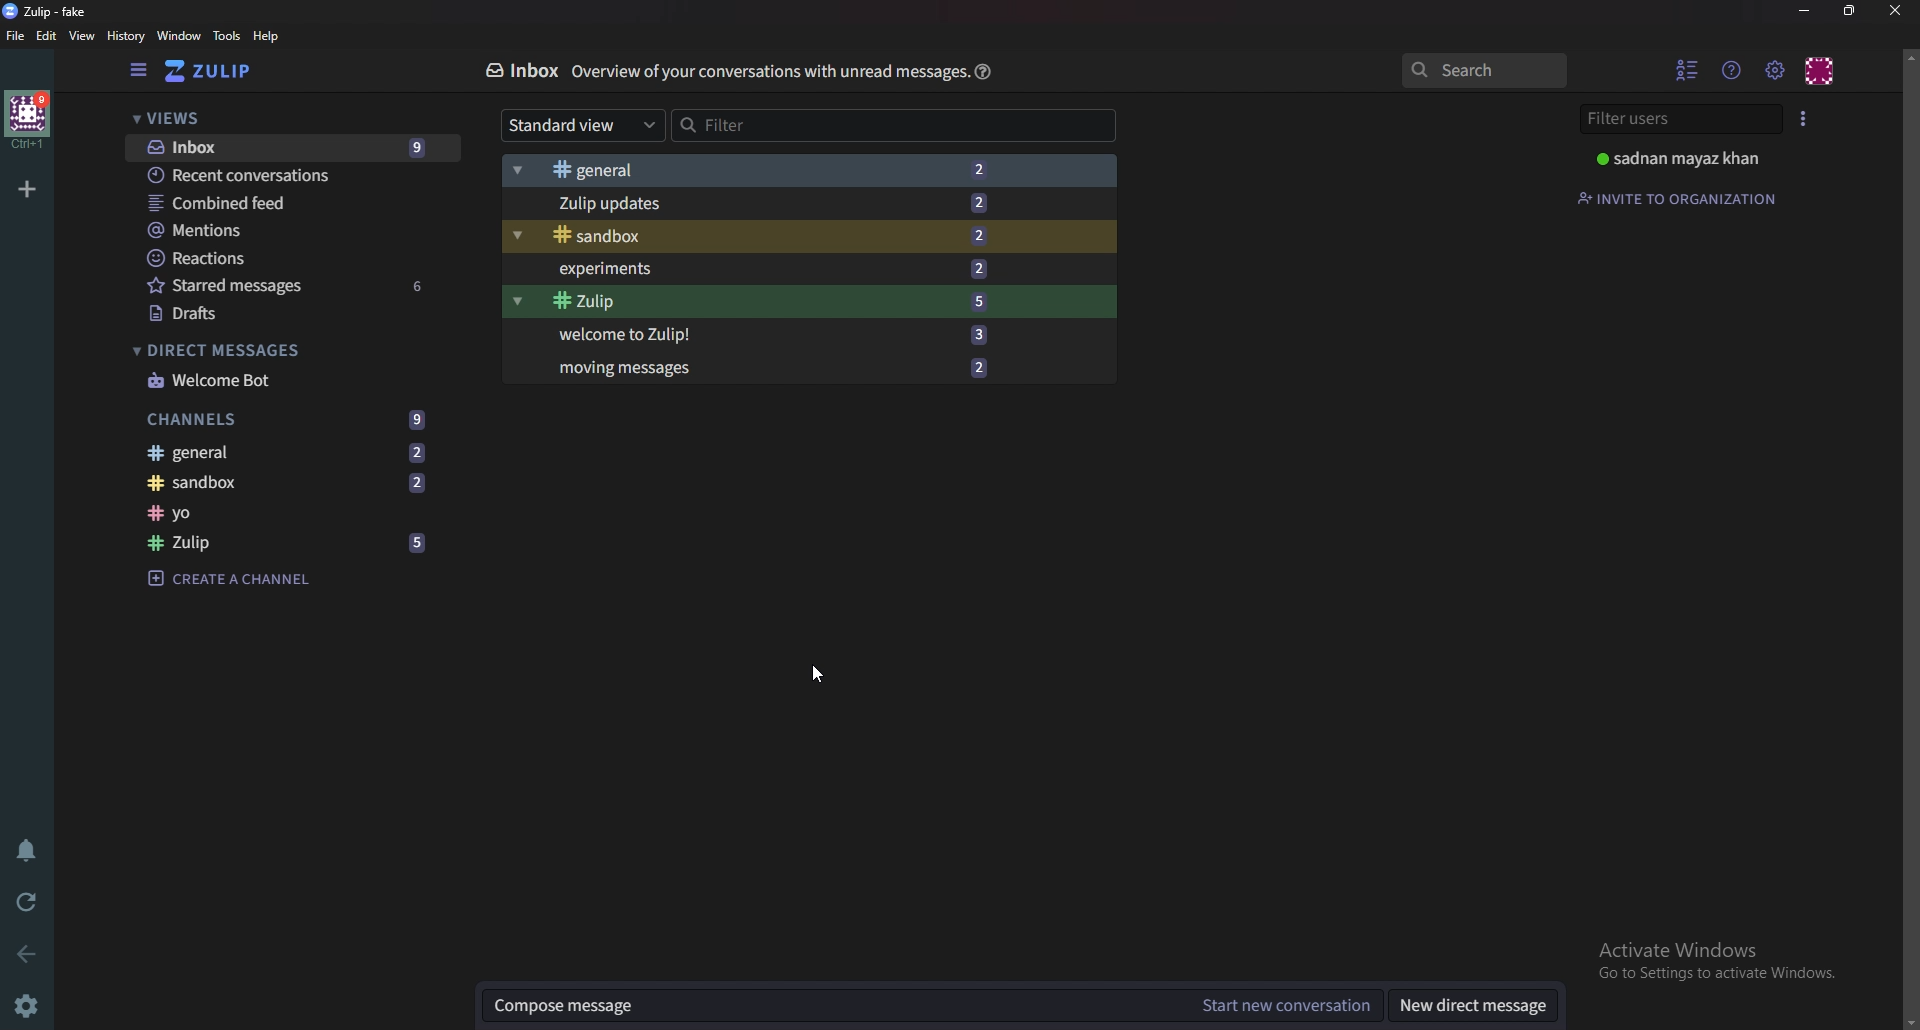  What do you see at coordinates (139, 71) in the screenshot?
I see `hide sidebar` at bounding box center [139, 71].